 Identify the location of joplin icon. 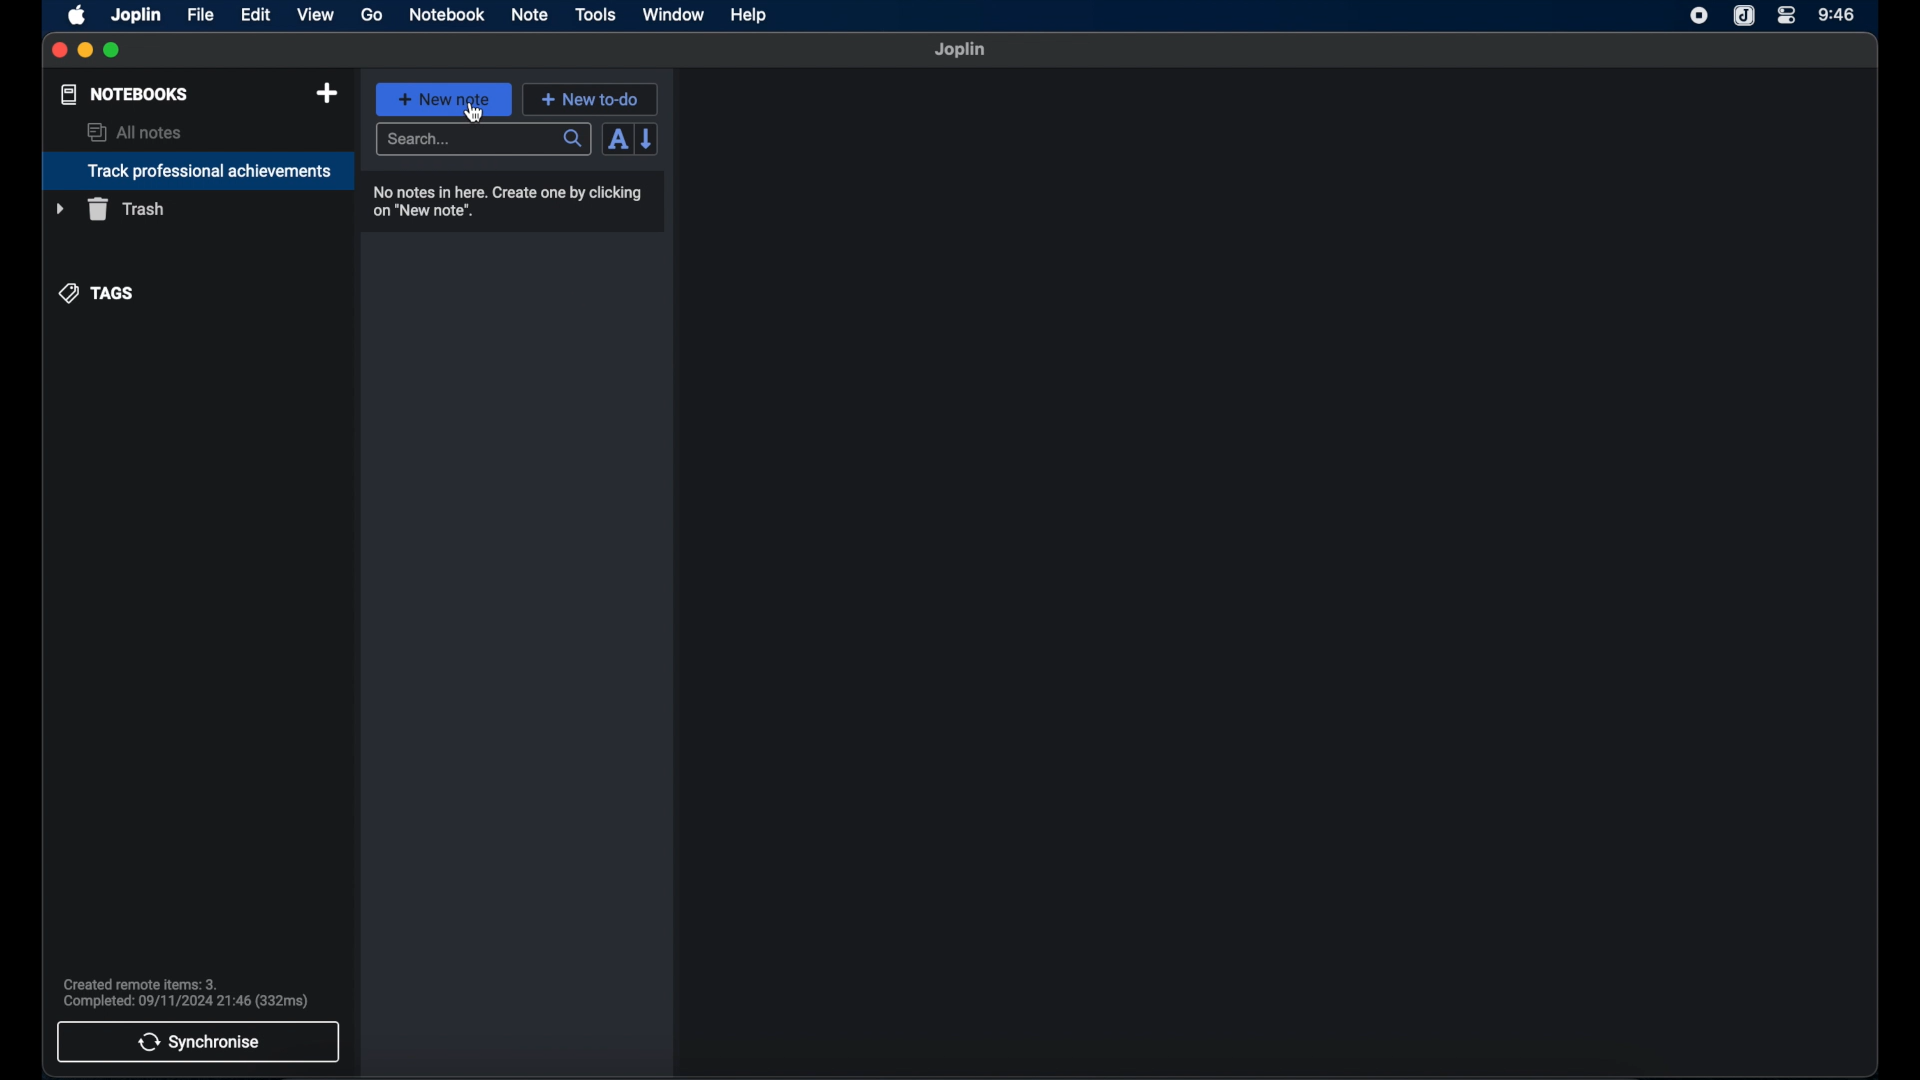
(1699, 17).